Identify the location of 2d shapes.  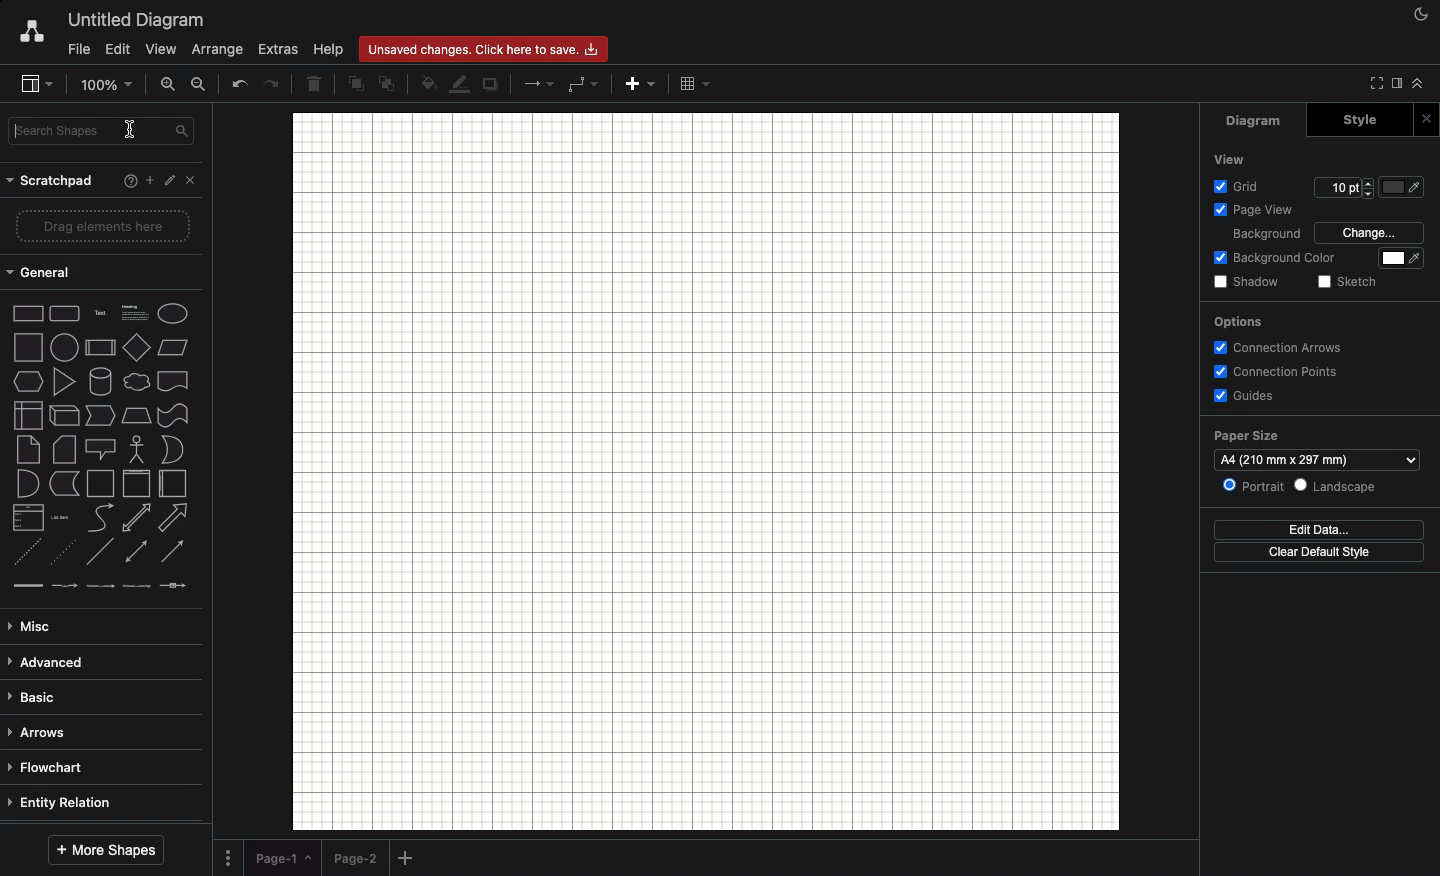
(102, 382).